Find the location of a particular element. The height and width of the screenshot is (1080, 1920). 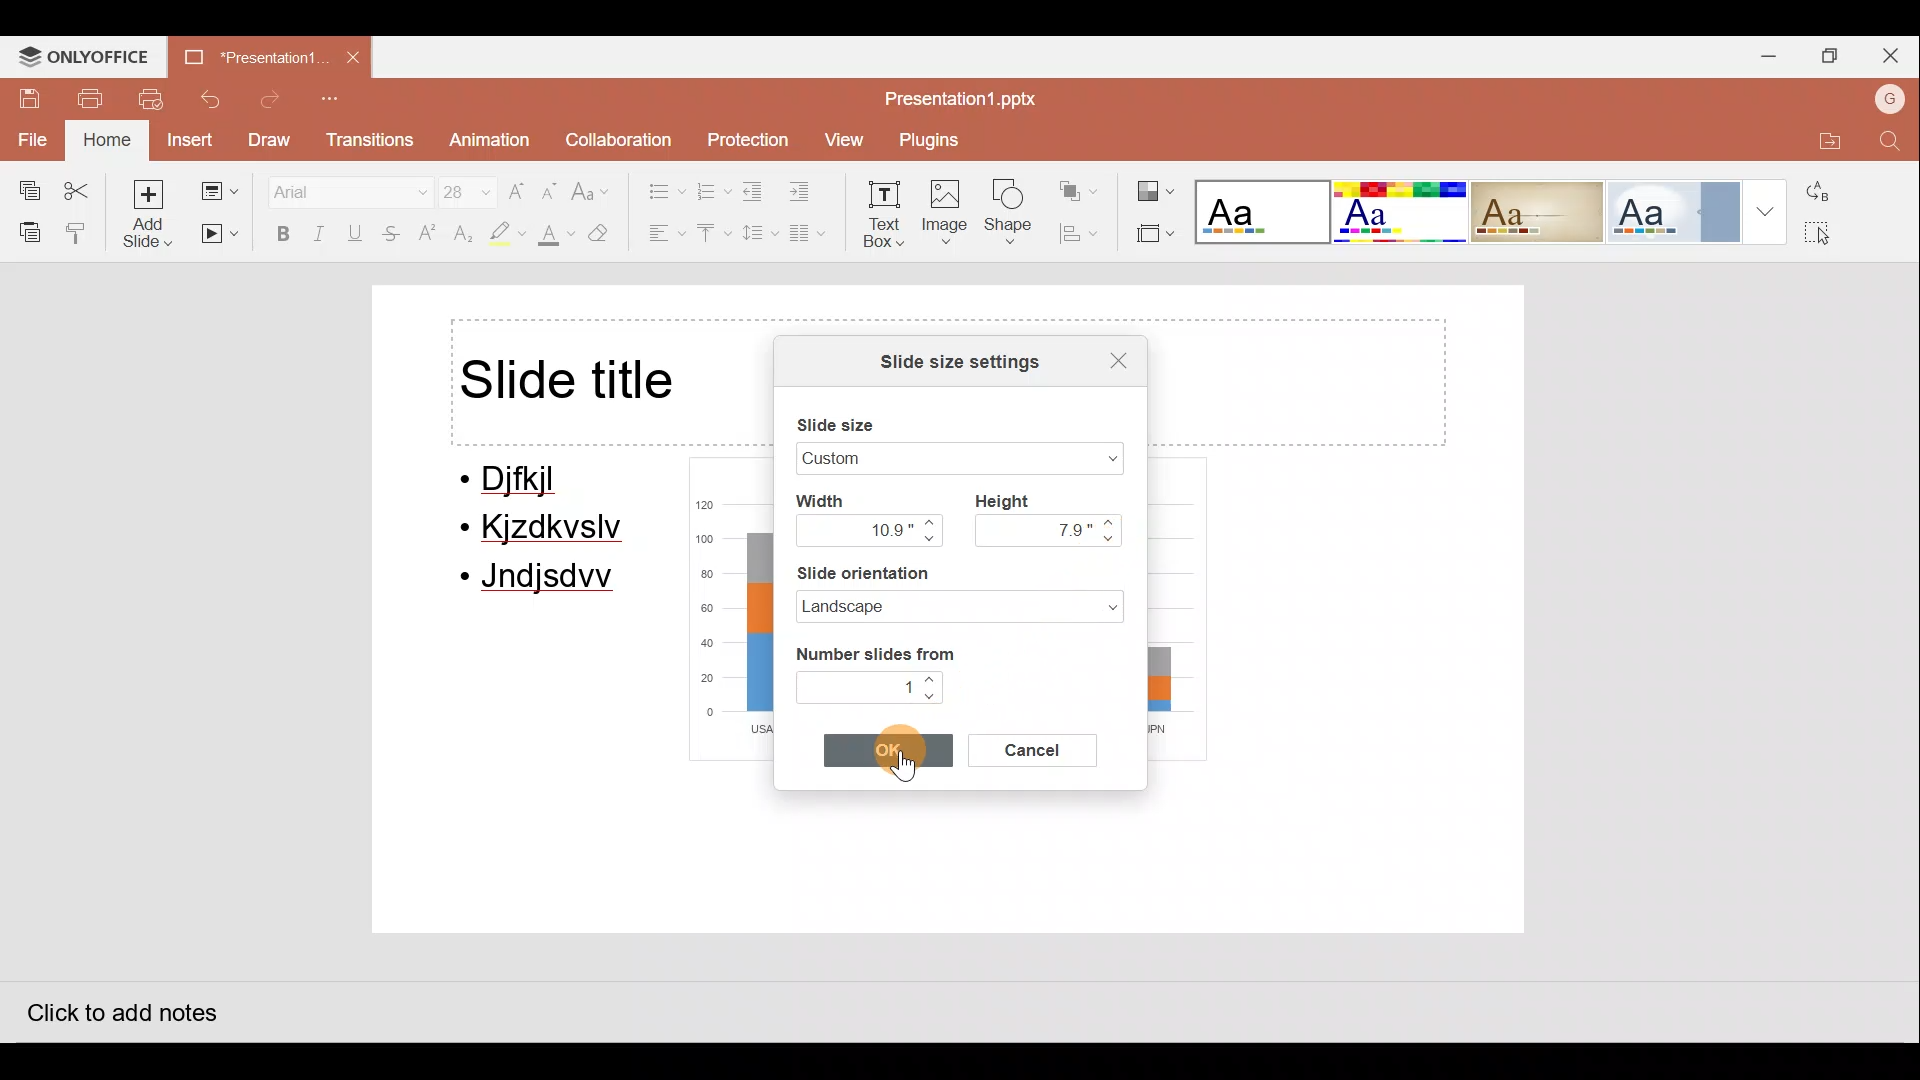

Maximize is located at coordinates (1830, 57).